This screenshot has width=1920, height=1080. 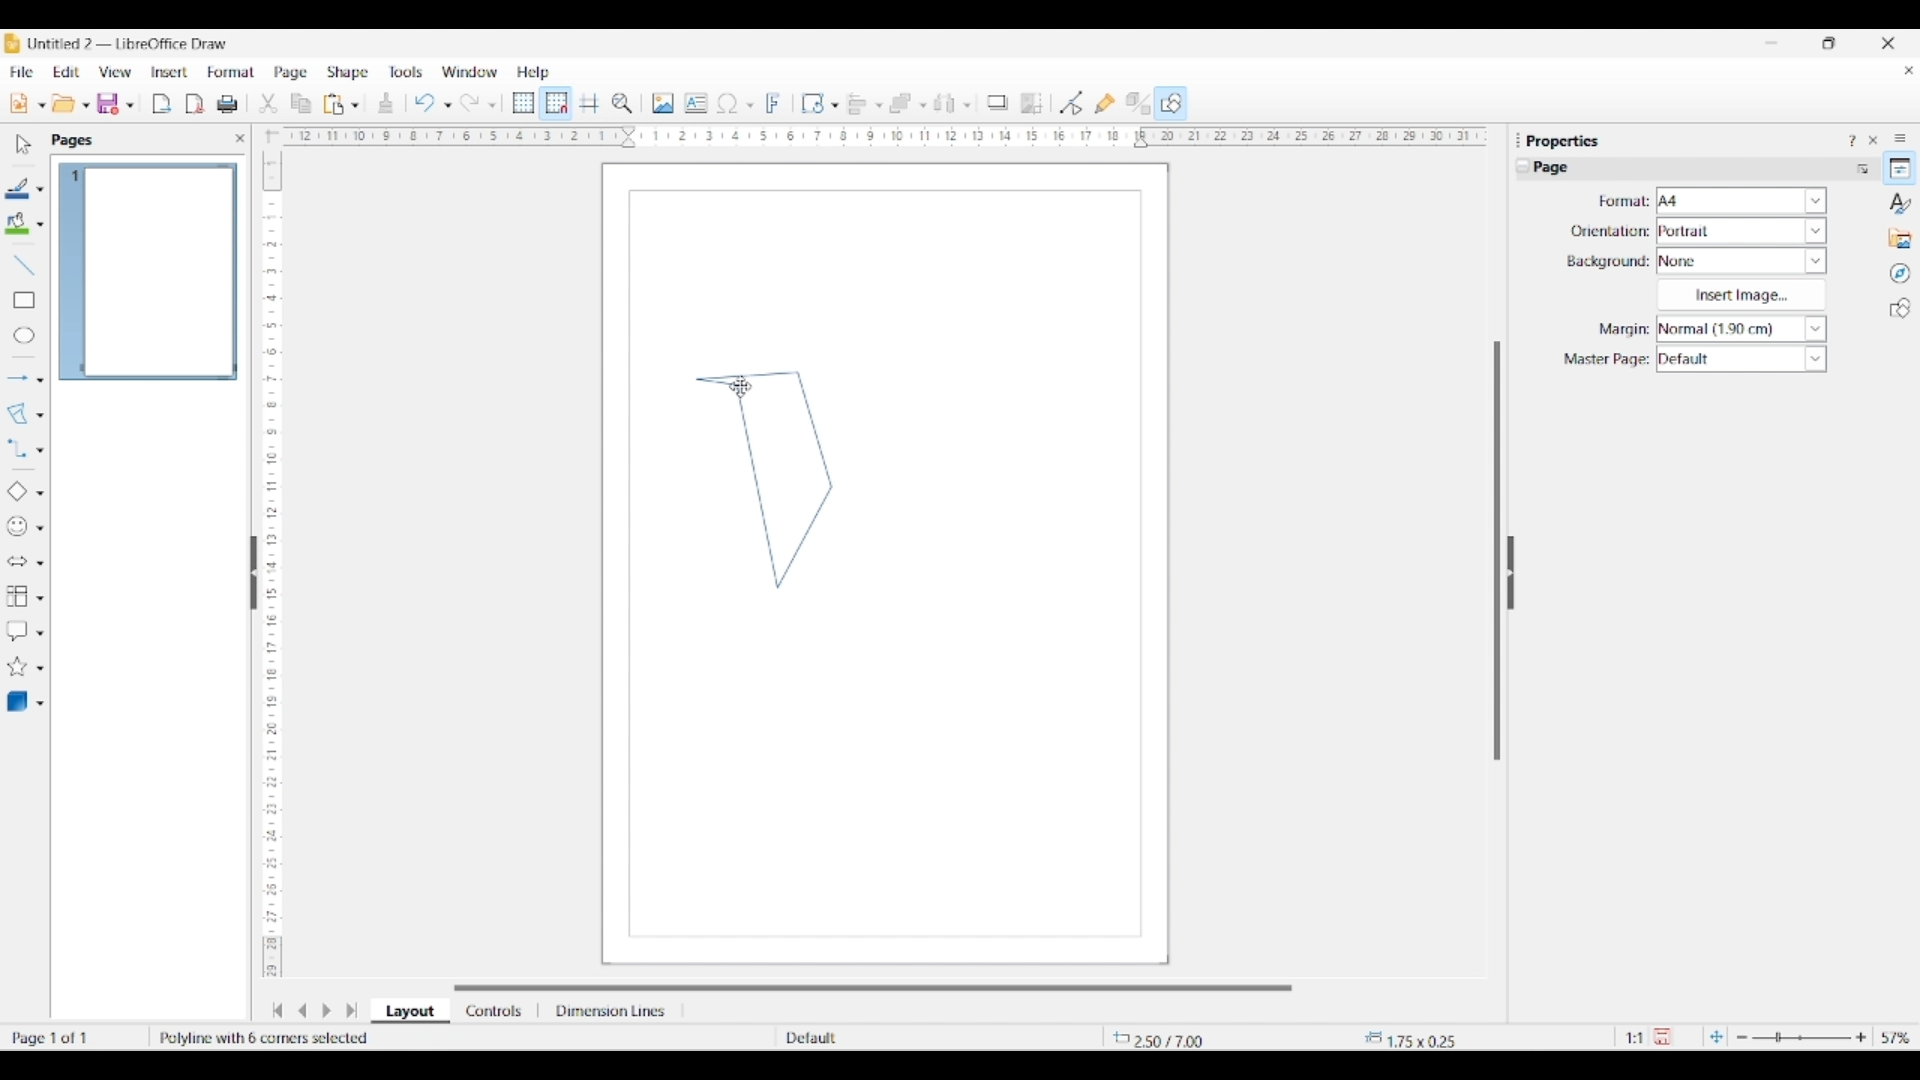 I want to click on Indicates format settings, so click(x=1622, y=202).